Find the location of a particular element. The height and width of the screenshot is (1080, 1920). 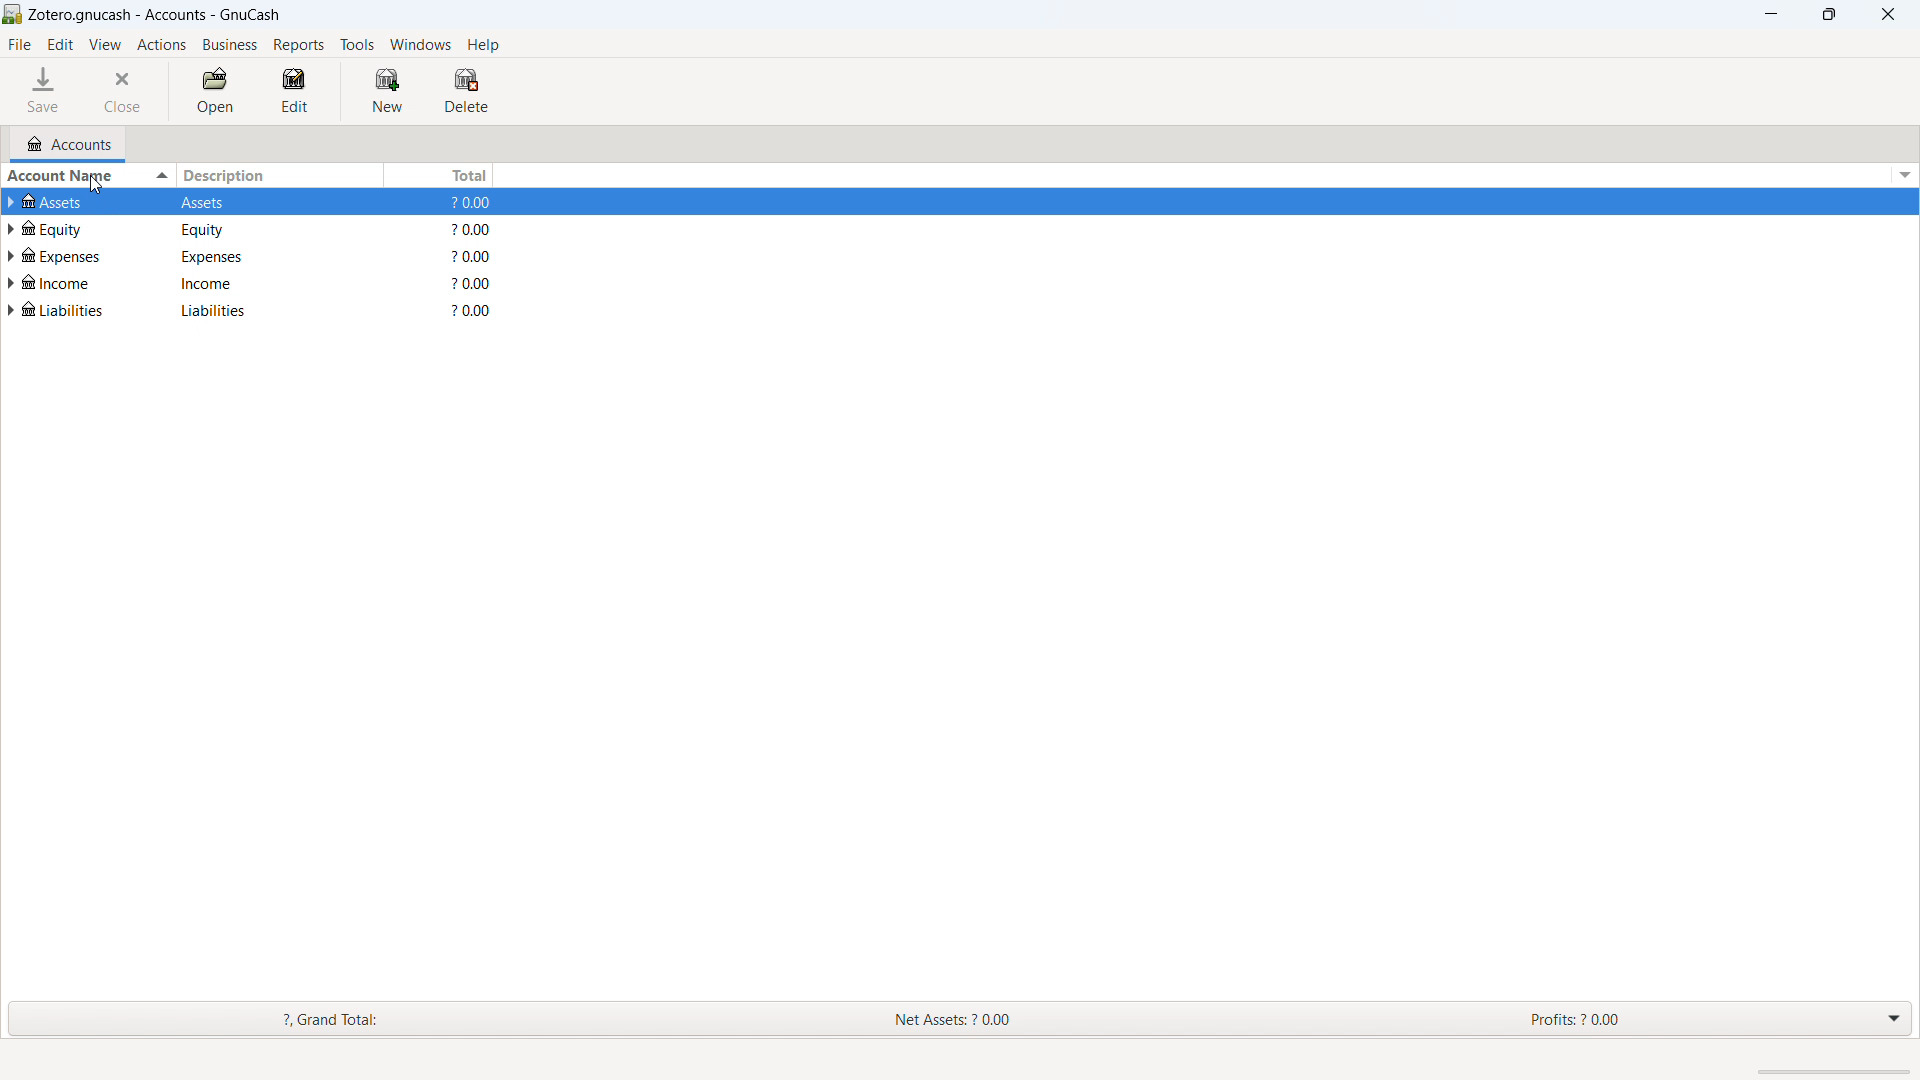

edit is located at coordinates (61, 46).